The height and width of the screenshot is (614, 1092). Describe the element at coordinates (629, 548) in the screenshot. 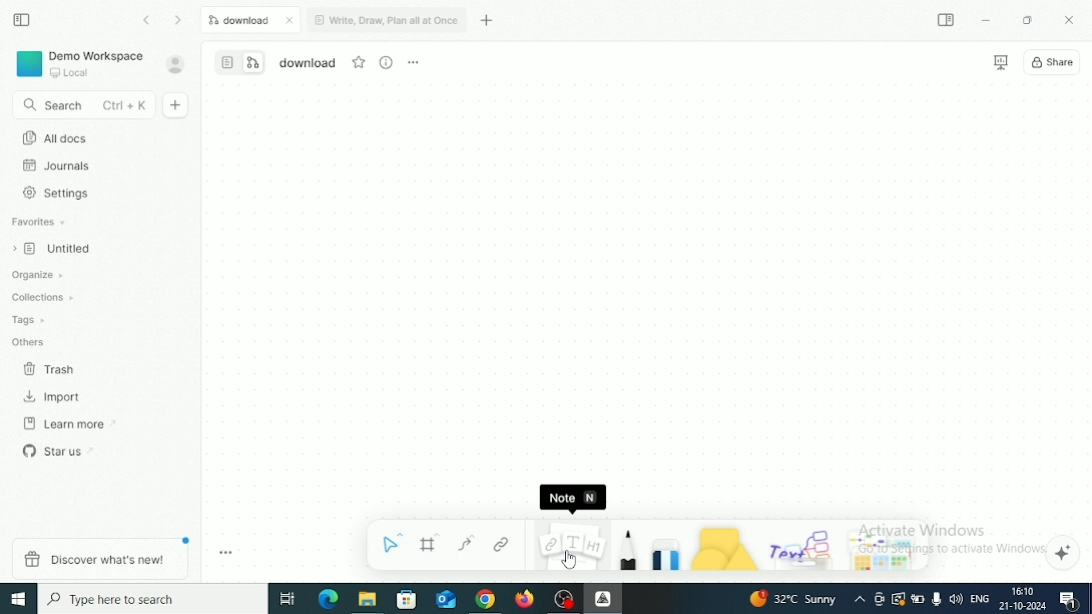

I see `Pen` at that location.